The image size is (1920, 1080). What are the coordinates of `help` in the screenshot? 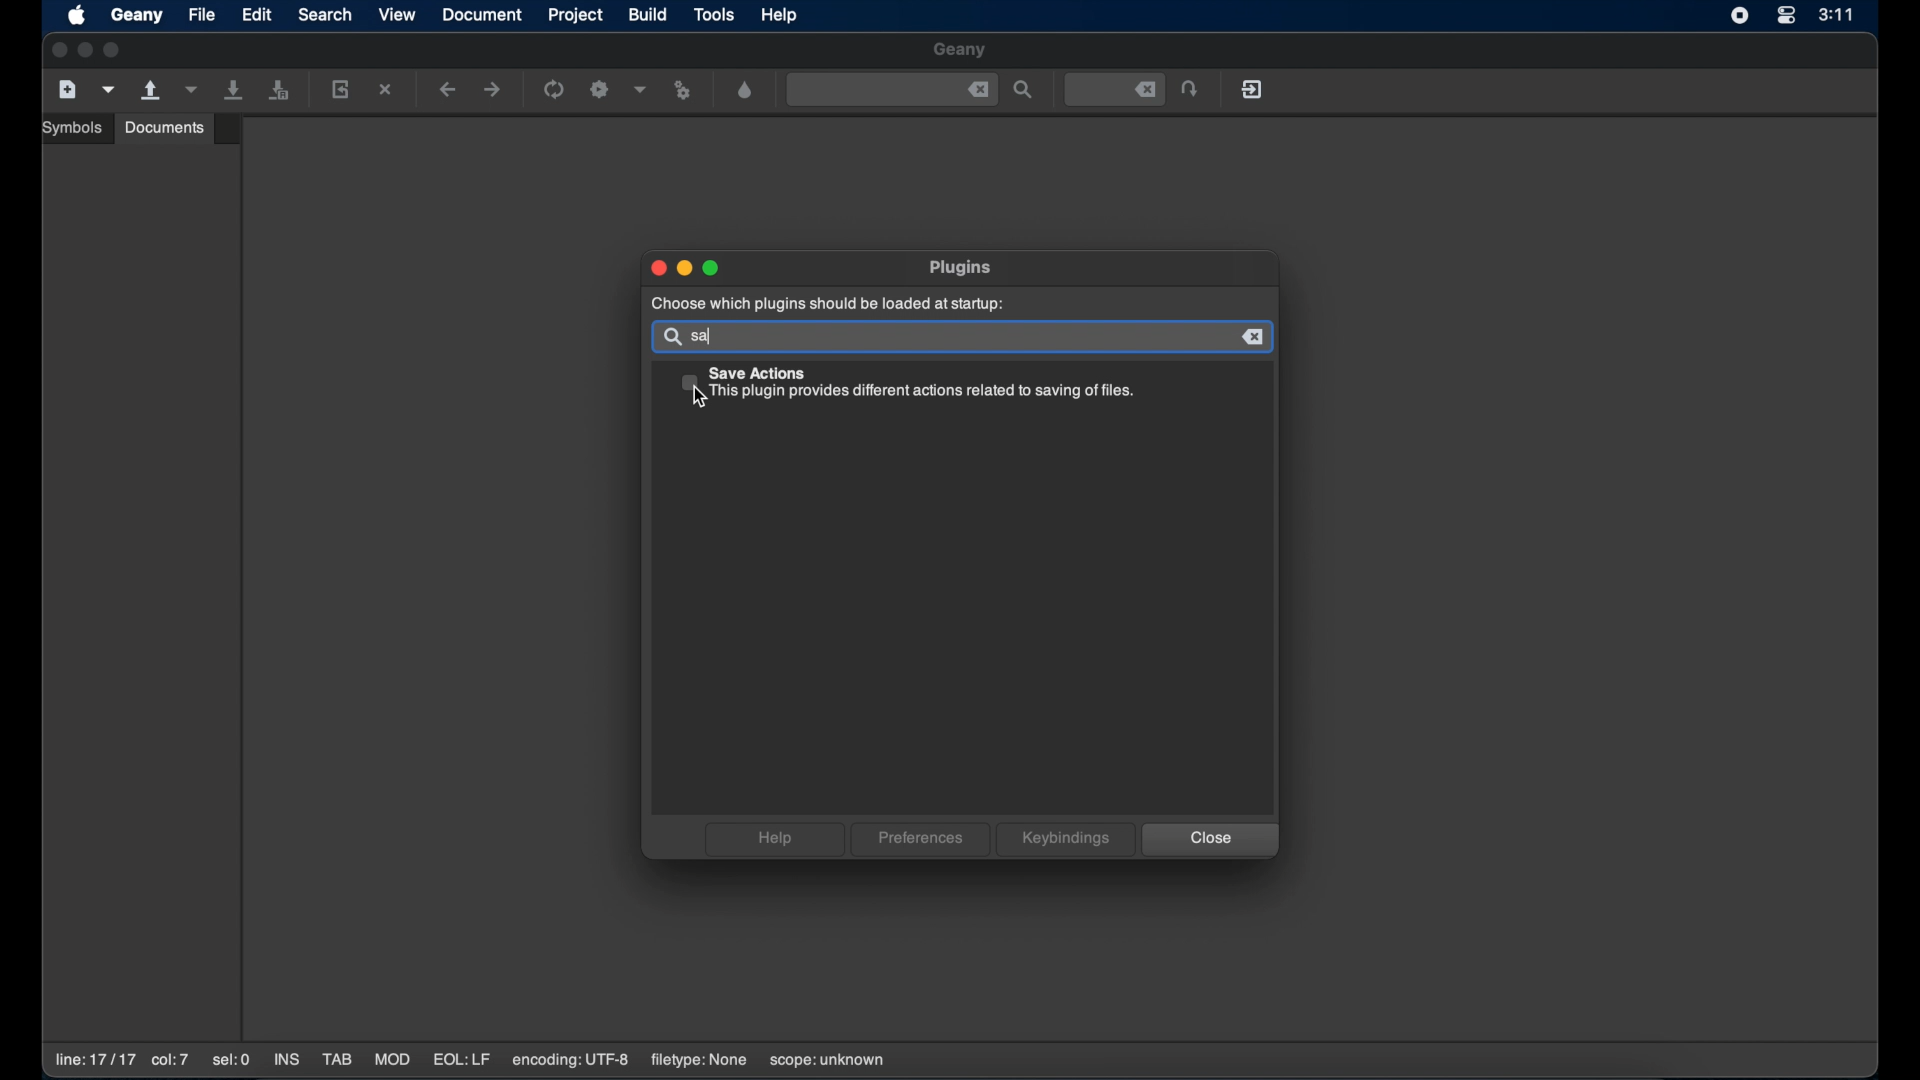 It's located at (773, 839).